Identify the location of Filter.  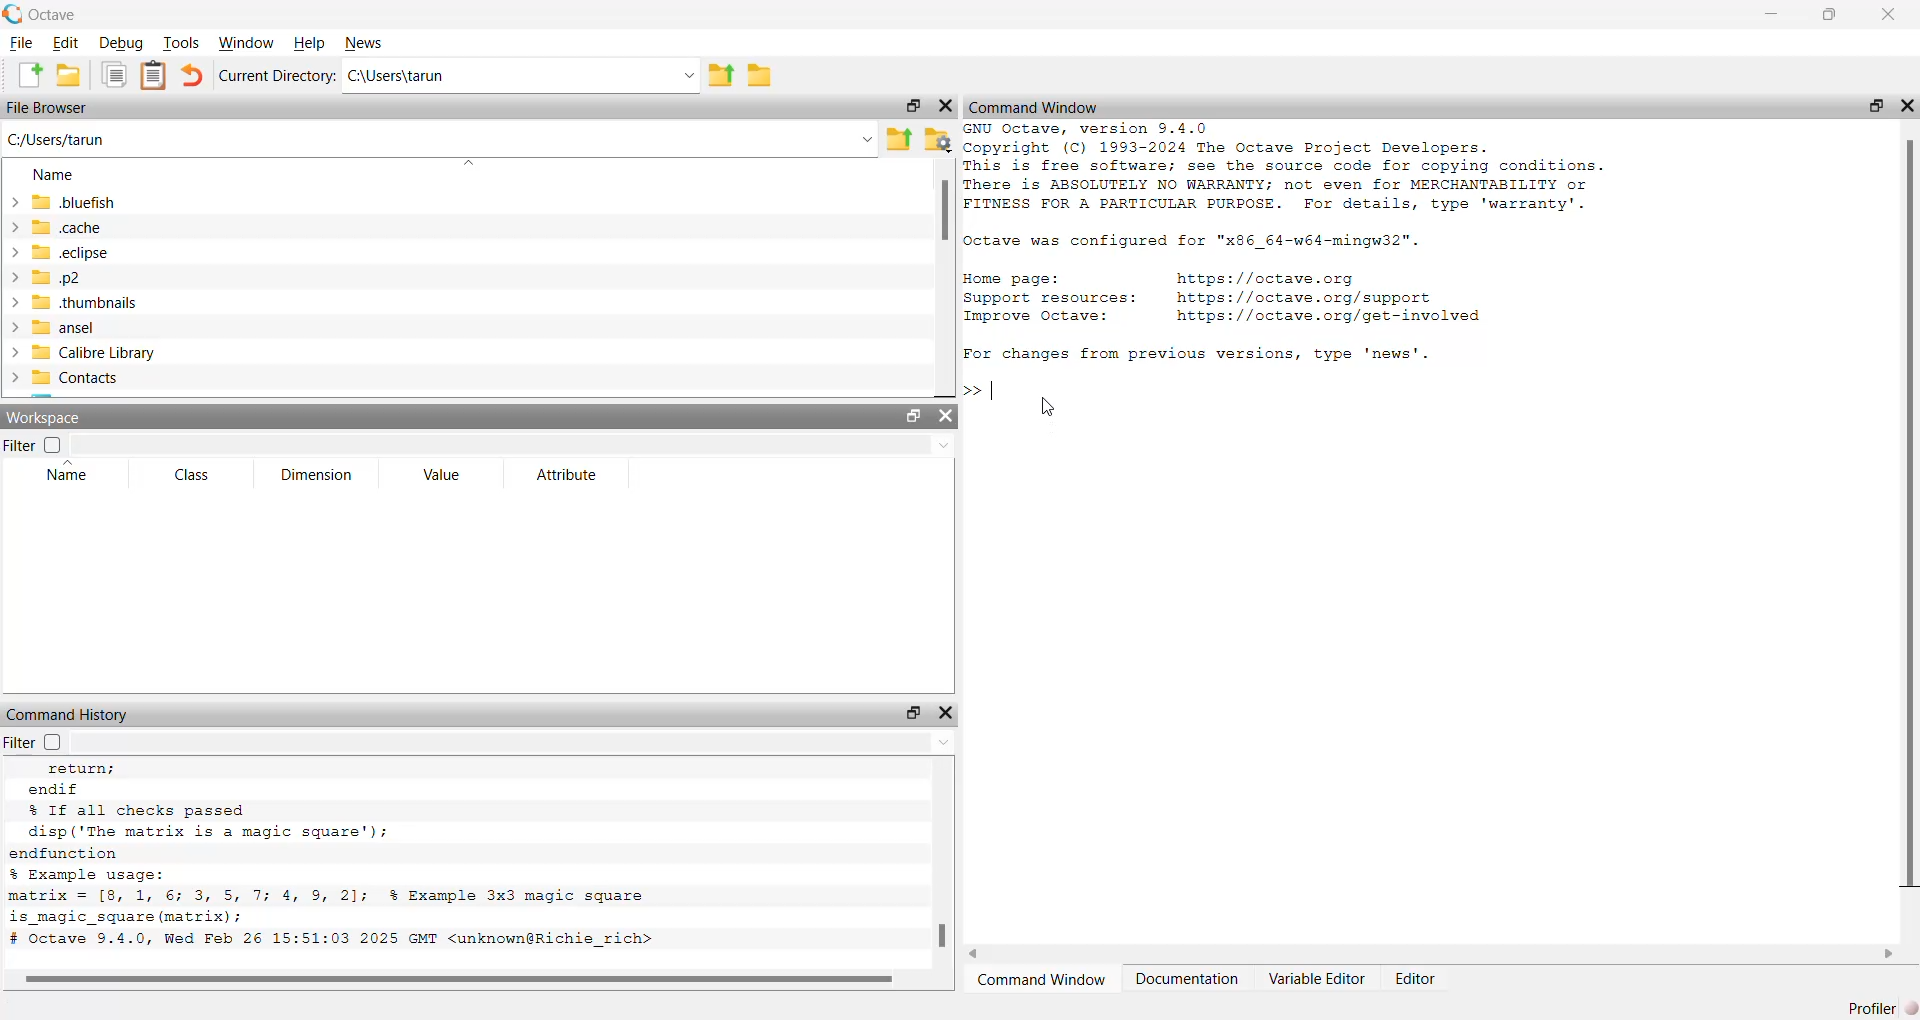
(32, 444).